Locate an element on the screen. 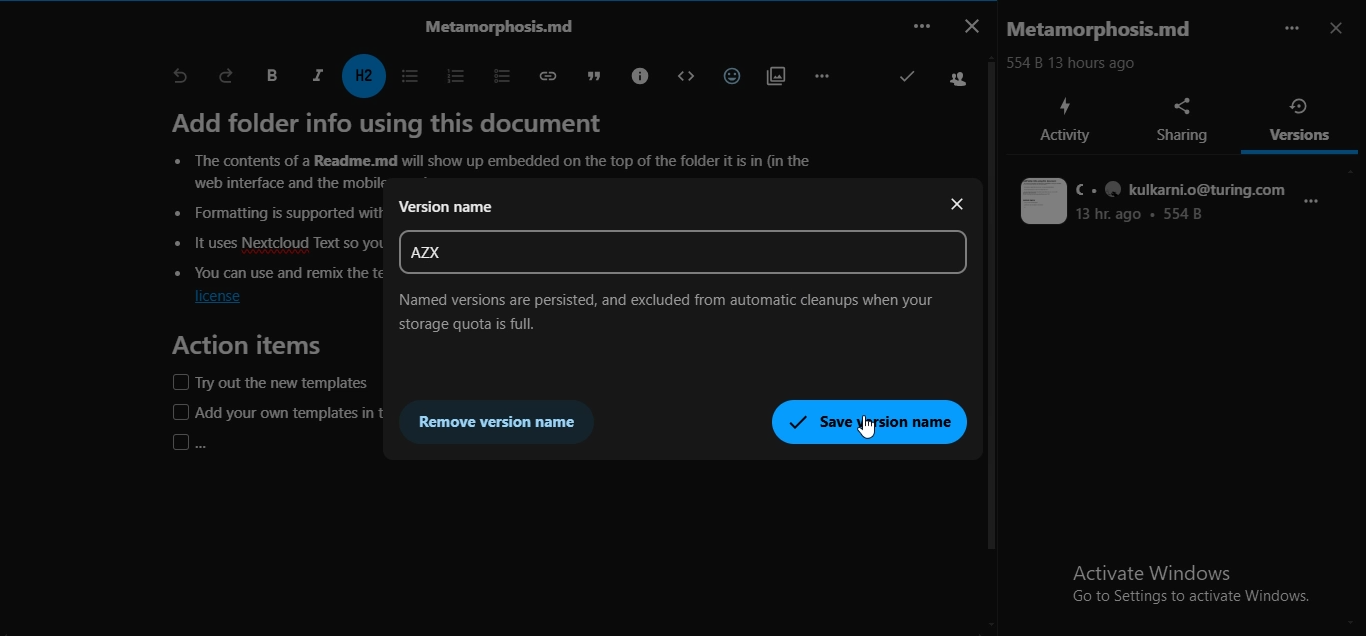 The height and width of the screenshot is (636, 1366). unordered list is located at coordinates (408, 76).